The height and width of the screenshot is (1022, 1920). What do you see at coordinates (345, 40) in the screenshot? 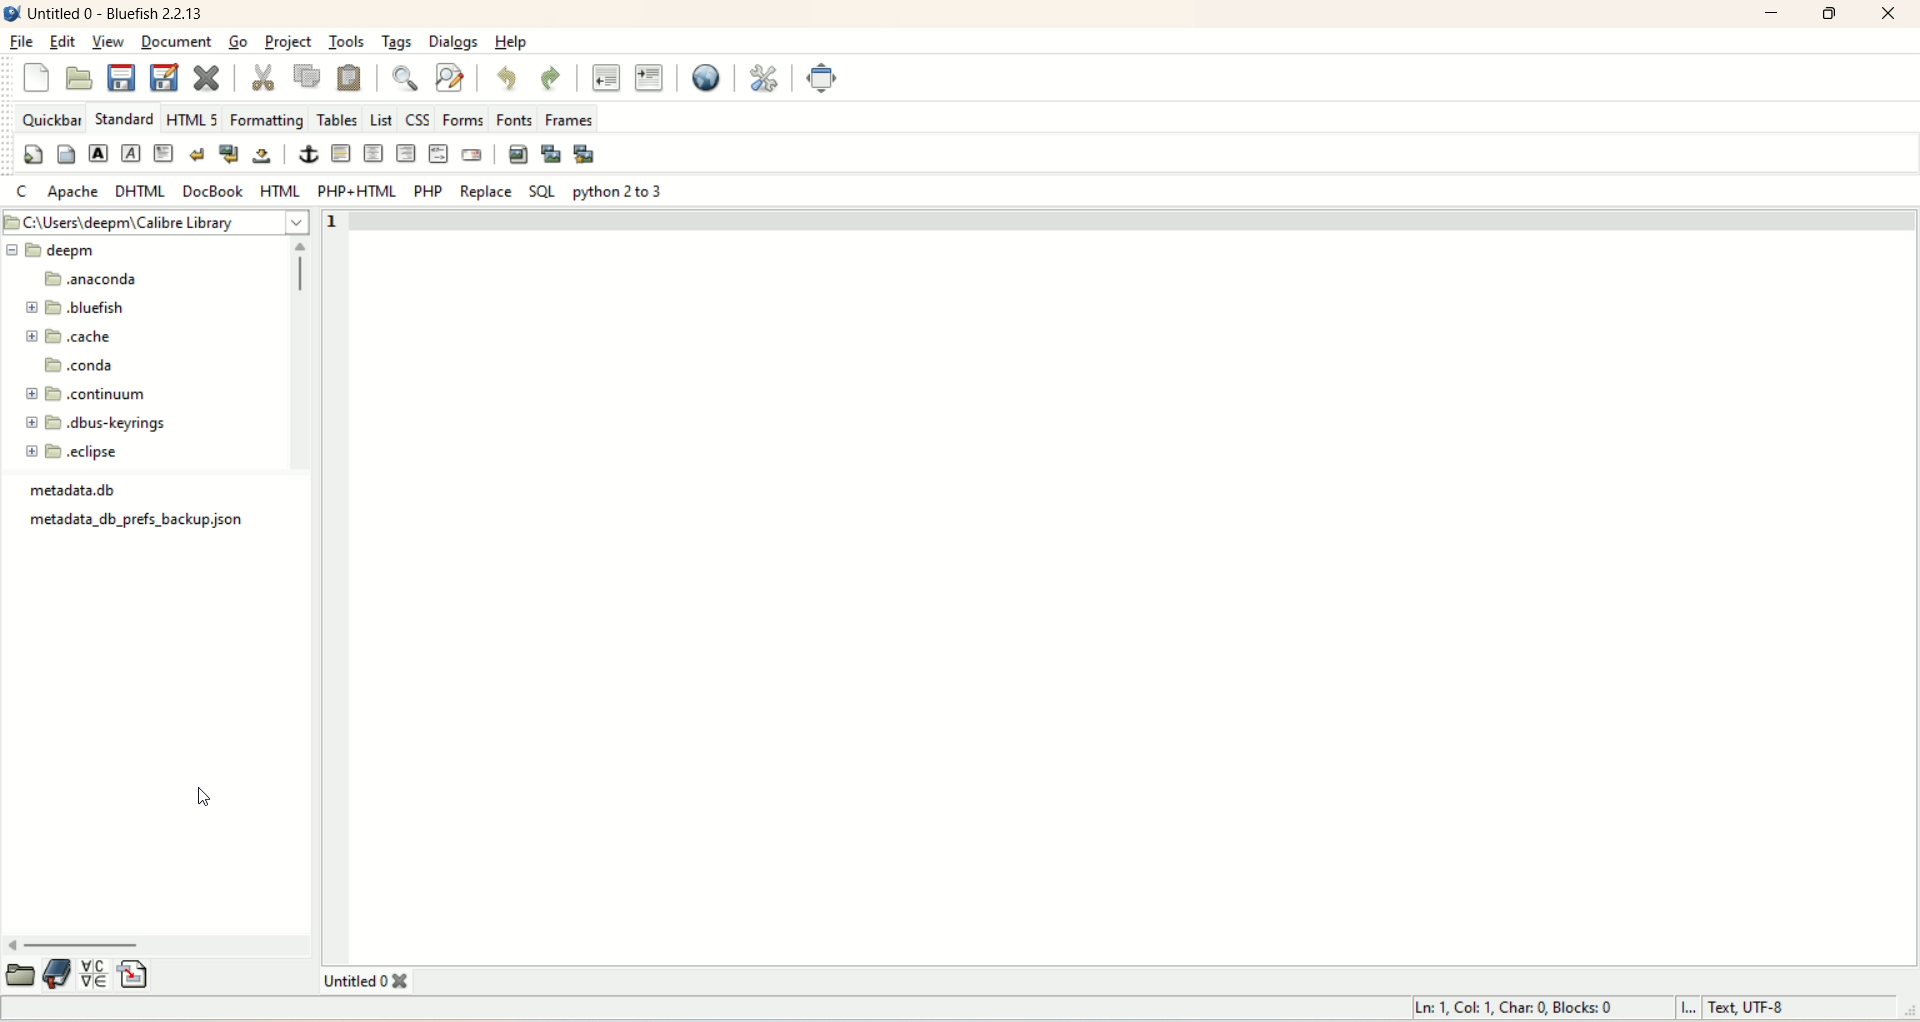
I see `tools` at bounding box center [345, 40].